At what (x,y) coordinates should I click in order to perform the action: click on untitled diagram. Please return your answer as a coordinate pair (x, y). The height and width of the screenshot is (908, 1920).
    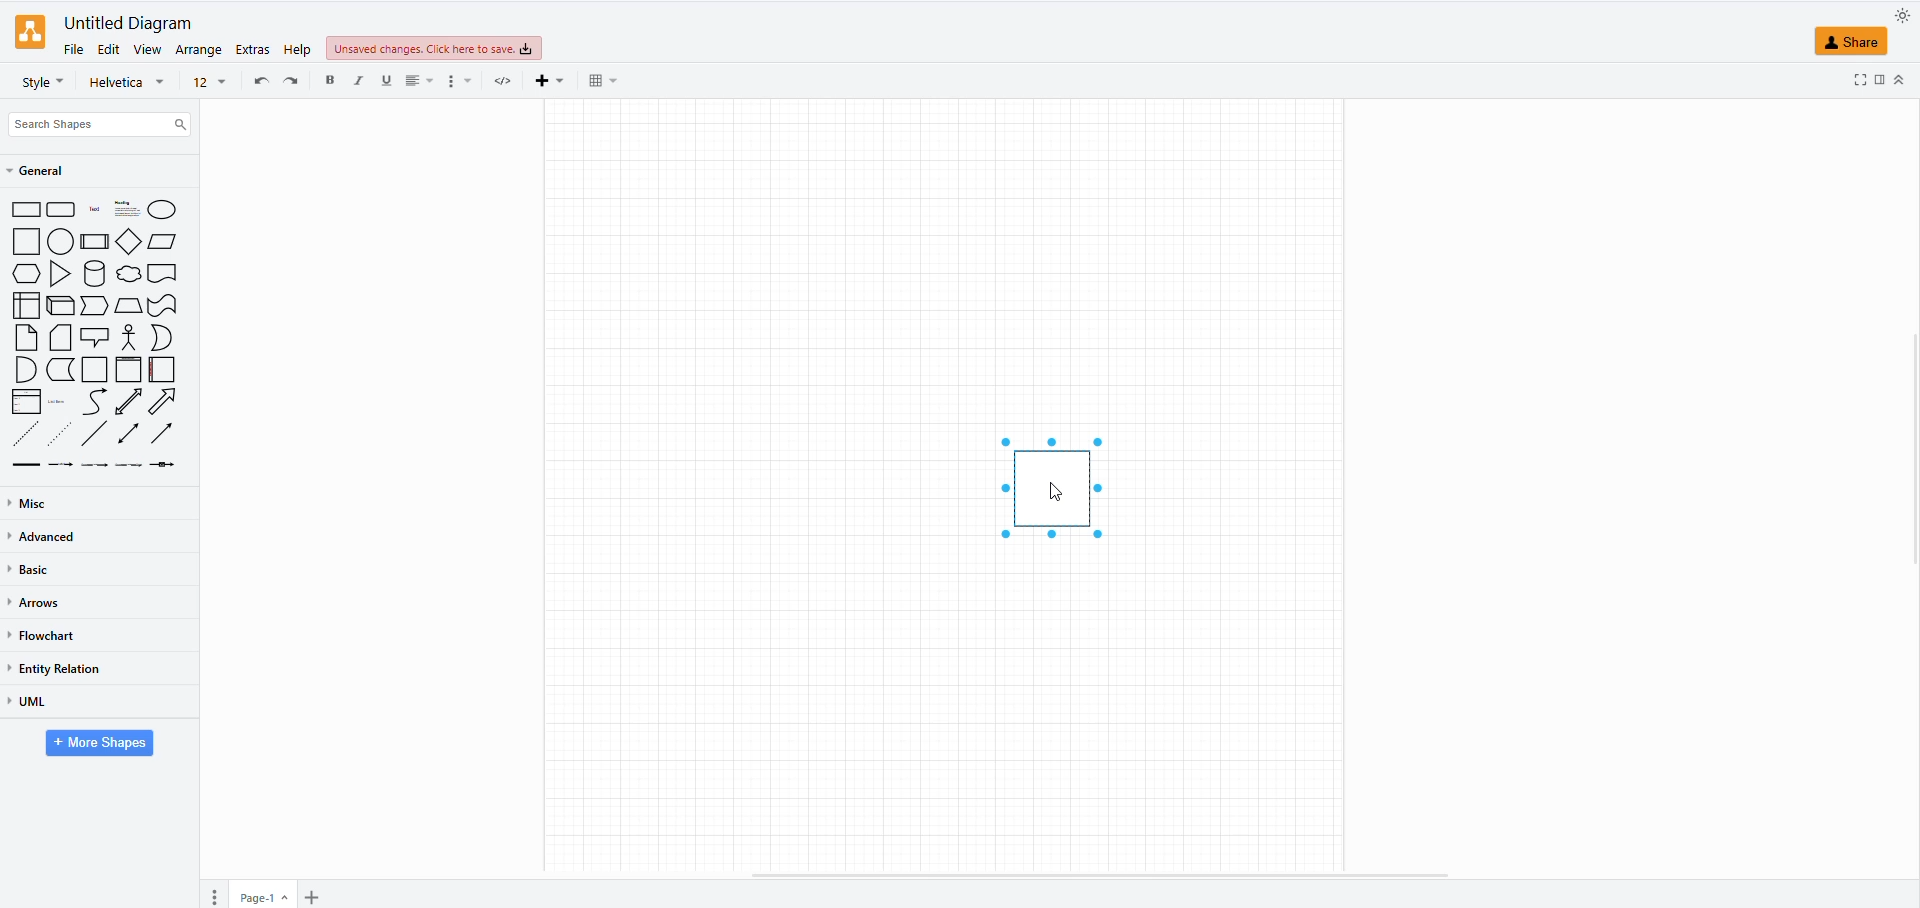
    Looking at the image, I should click on (126, 25).